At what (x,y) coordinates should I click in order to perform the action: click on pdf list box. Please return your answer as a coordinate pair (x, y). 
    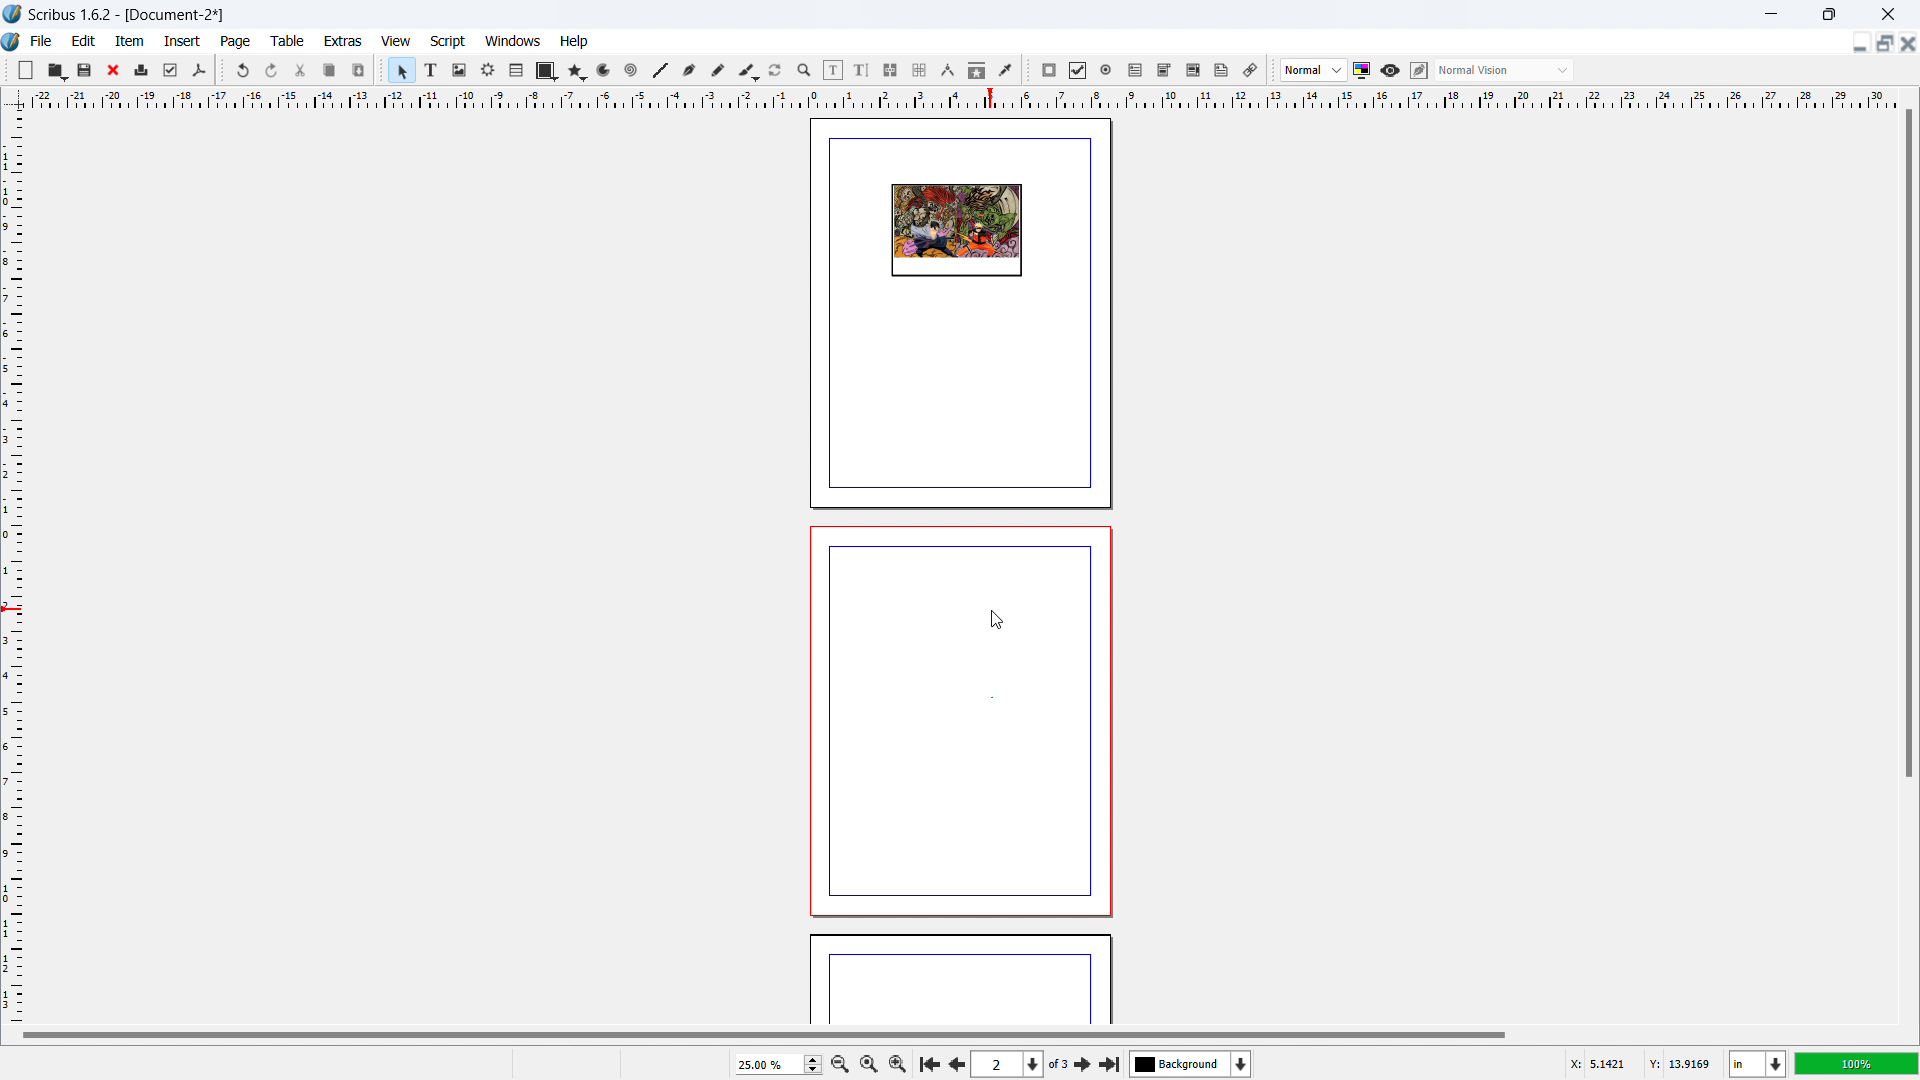
    Looking at the image, I should click on (1193, 71).